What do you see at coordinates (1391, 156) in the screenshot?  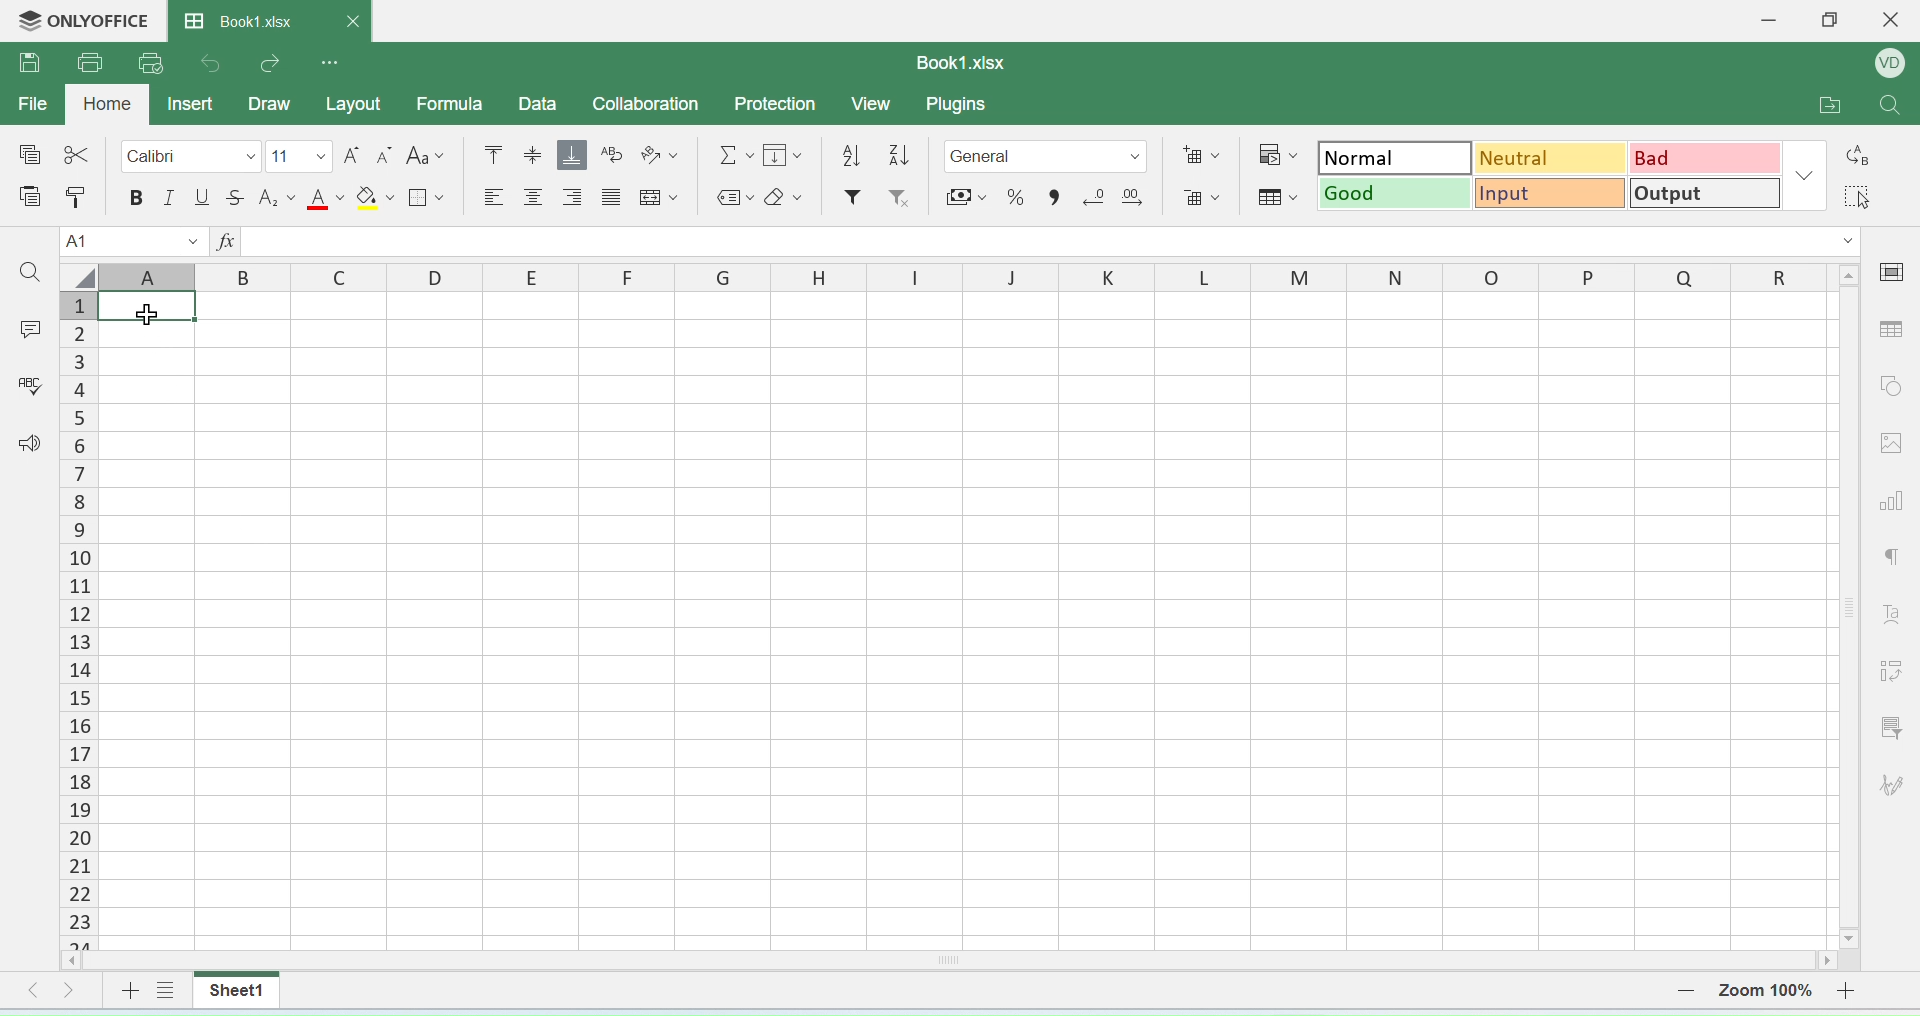 I see `normal` at bounding box center [1391, 156].